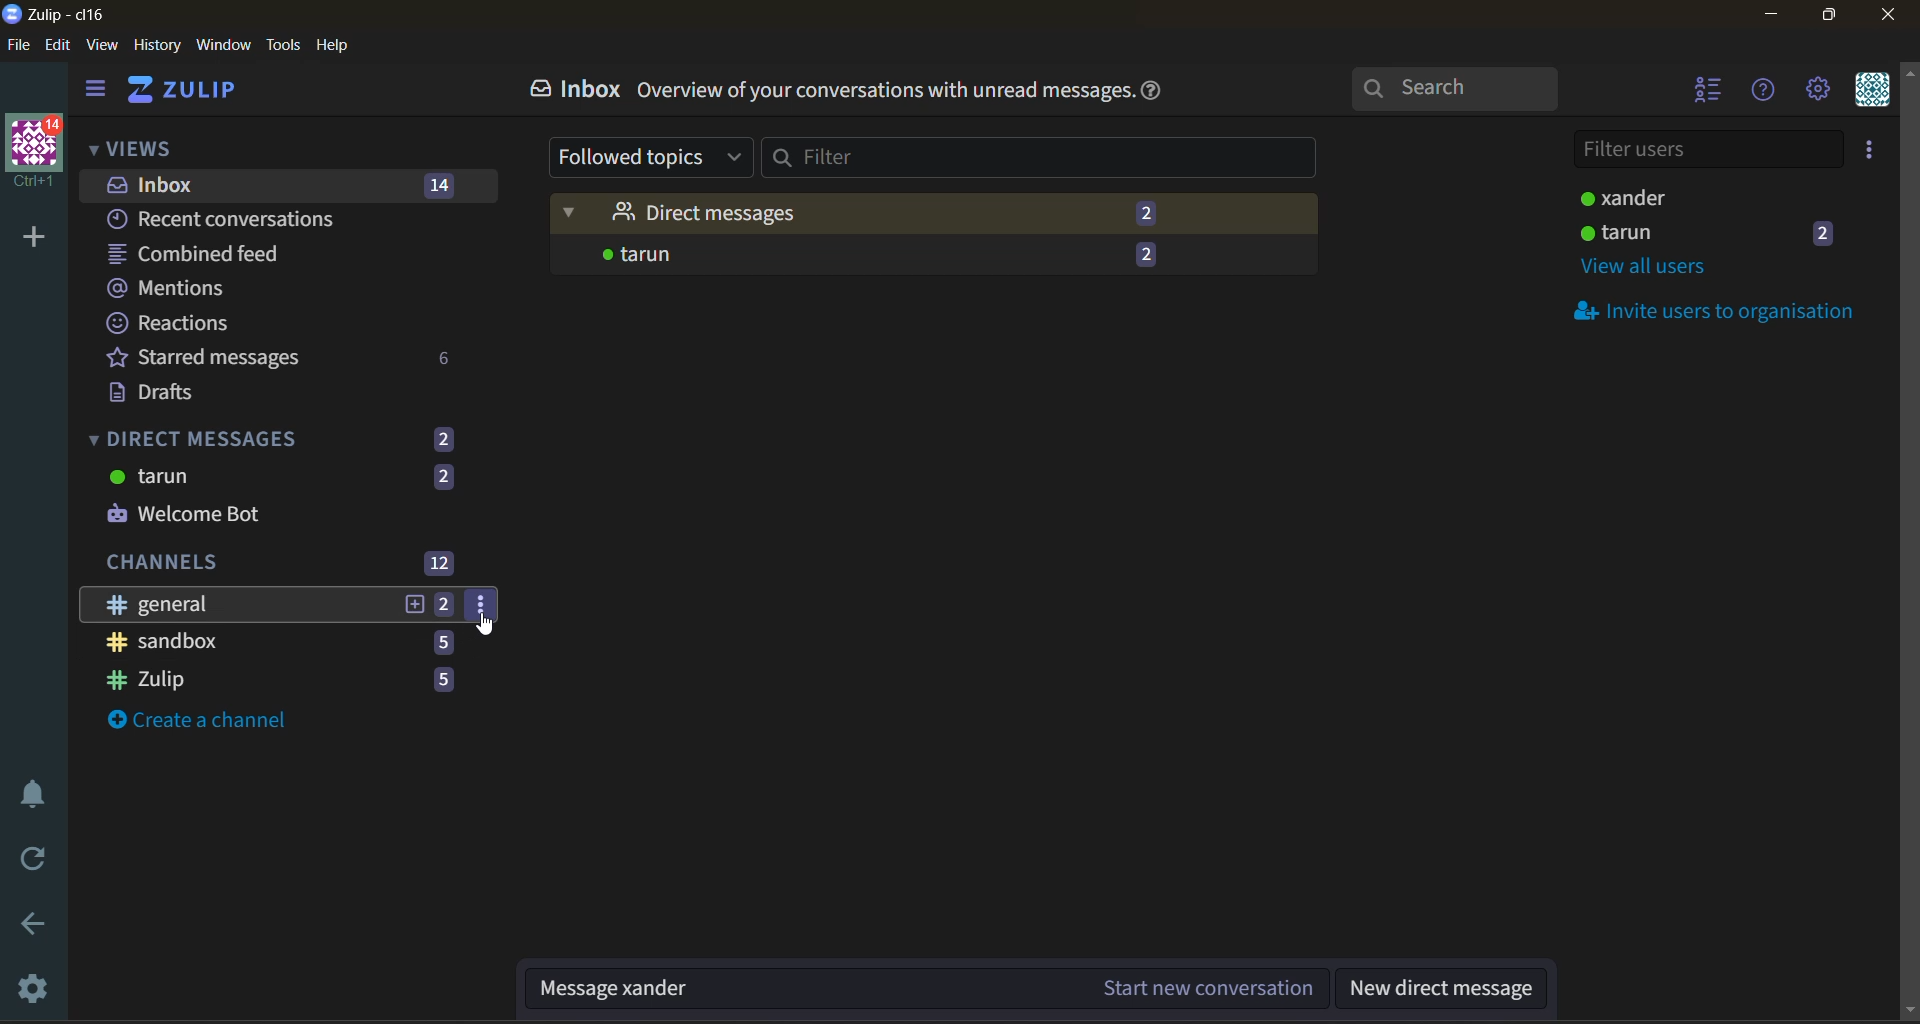 This screenshot has width=1920, height=1024. What do you see at coordinates (181, 290) in the screenshot?
I see `mentions` at bounding box center [181, 290].